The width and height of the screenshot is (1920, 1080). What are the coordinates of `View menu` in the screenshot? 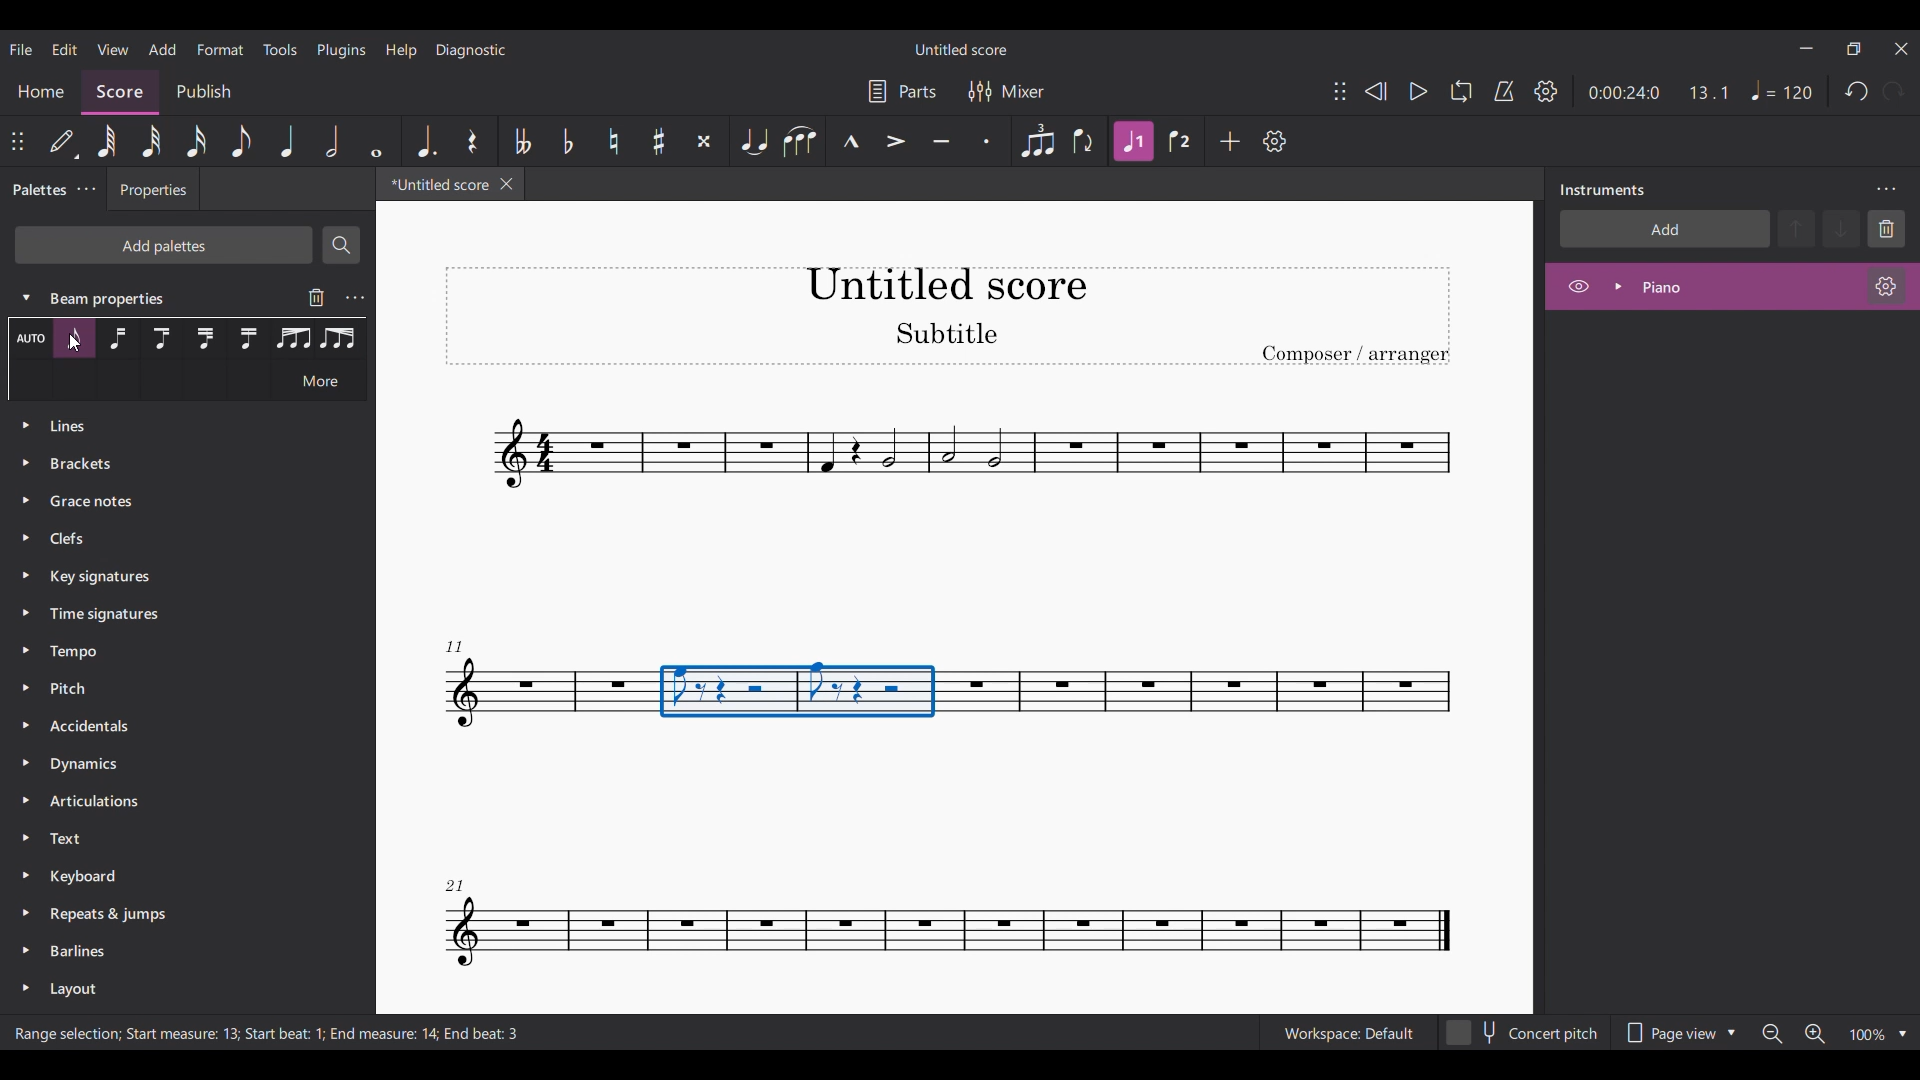 It's located at (112, 49).